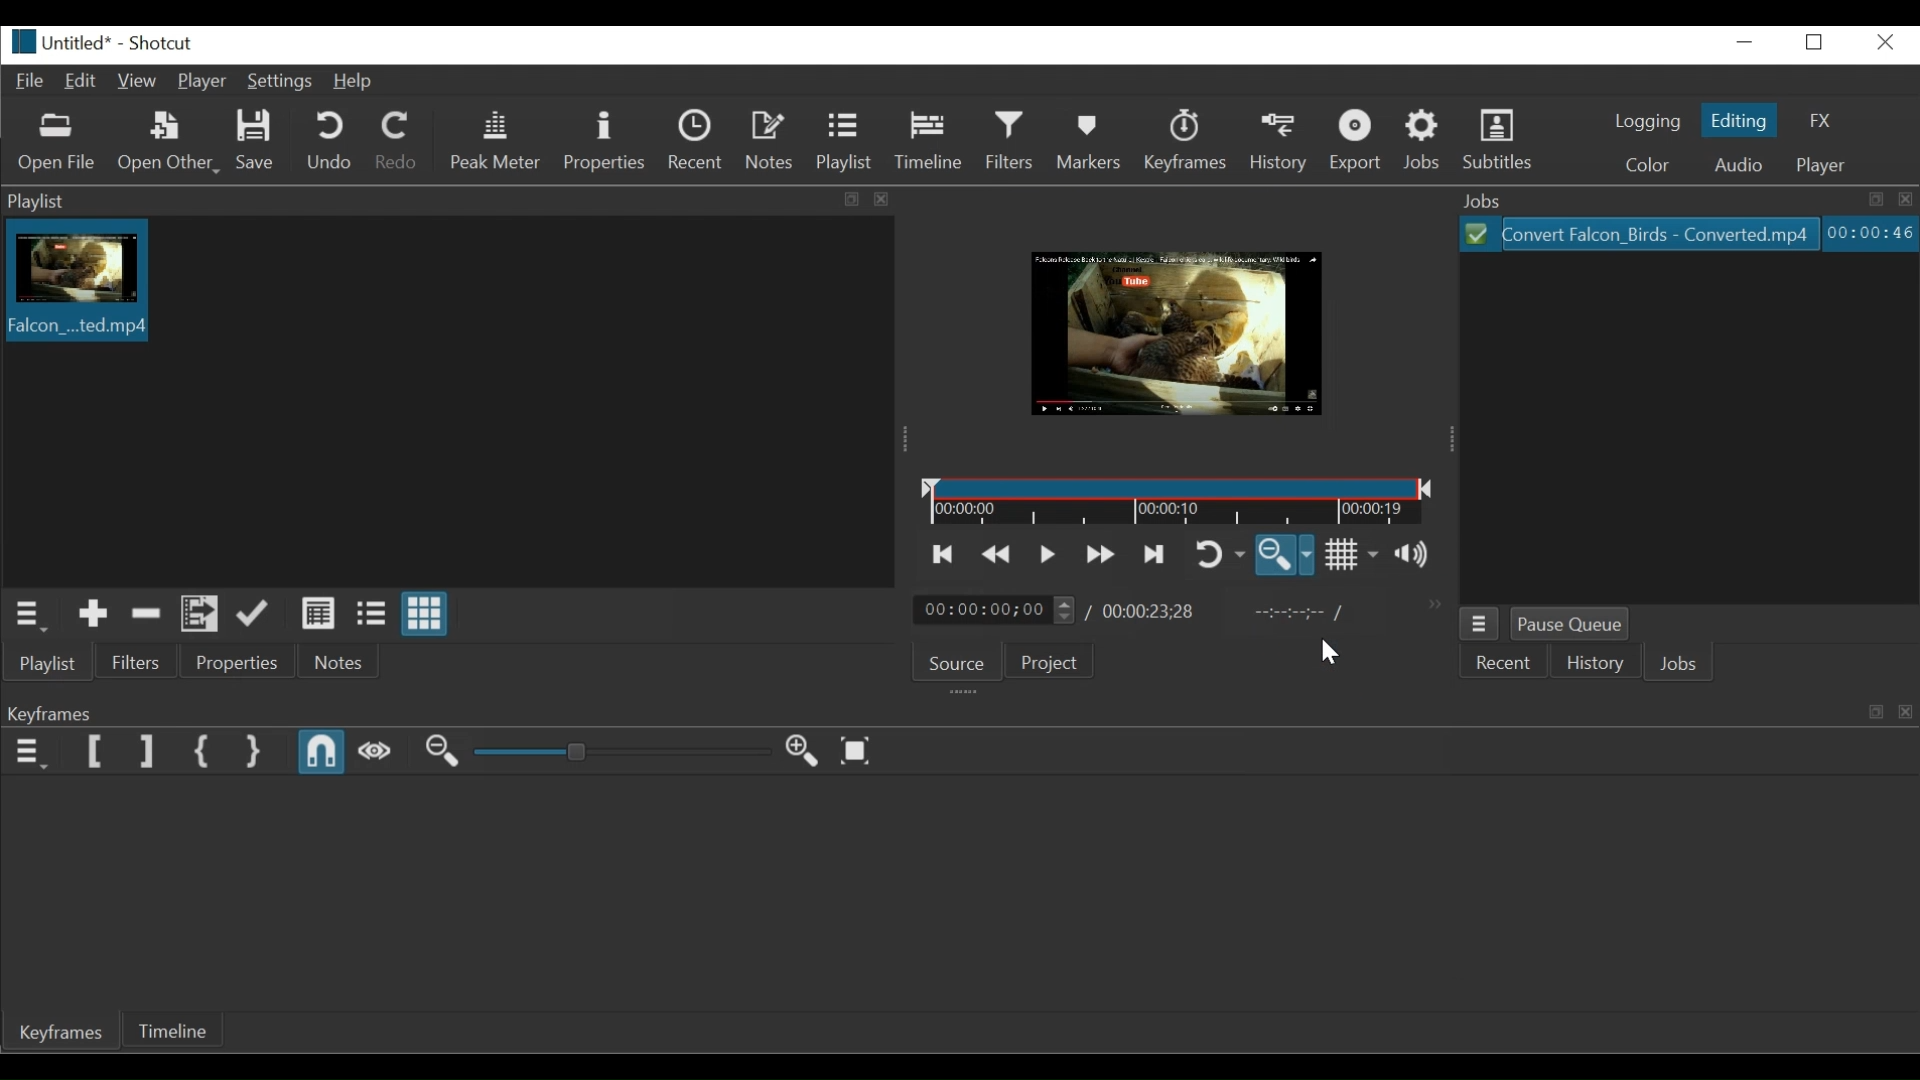  Describe the element at coordinates (1497, 662) in the screenshot. I see `Recent` at that location.